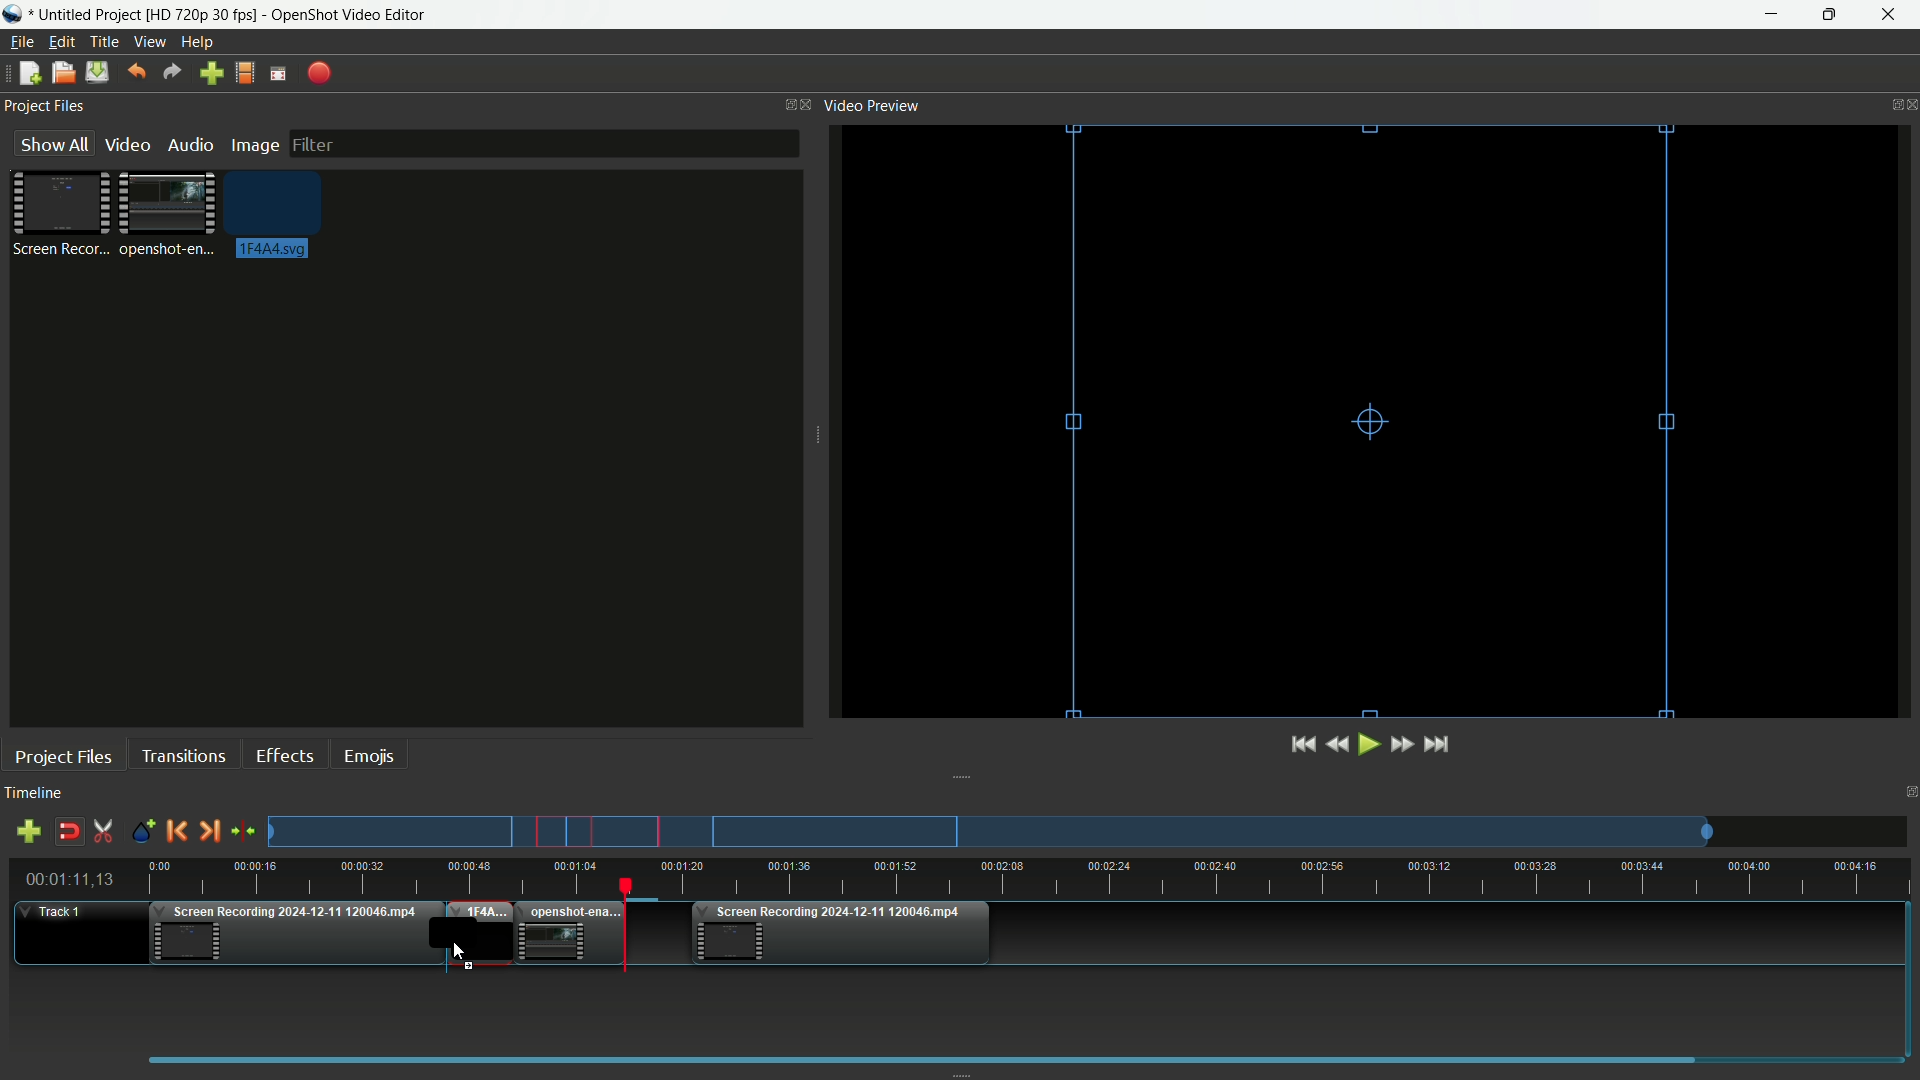 The height and width of the screenshot is (1080, 1920). Describe the element at coordinates (56, 913) in the screenshot. I see `Track one timeline` at that location.